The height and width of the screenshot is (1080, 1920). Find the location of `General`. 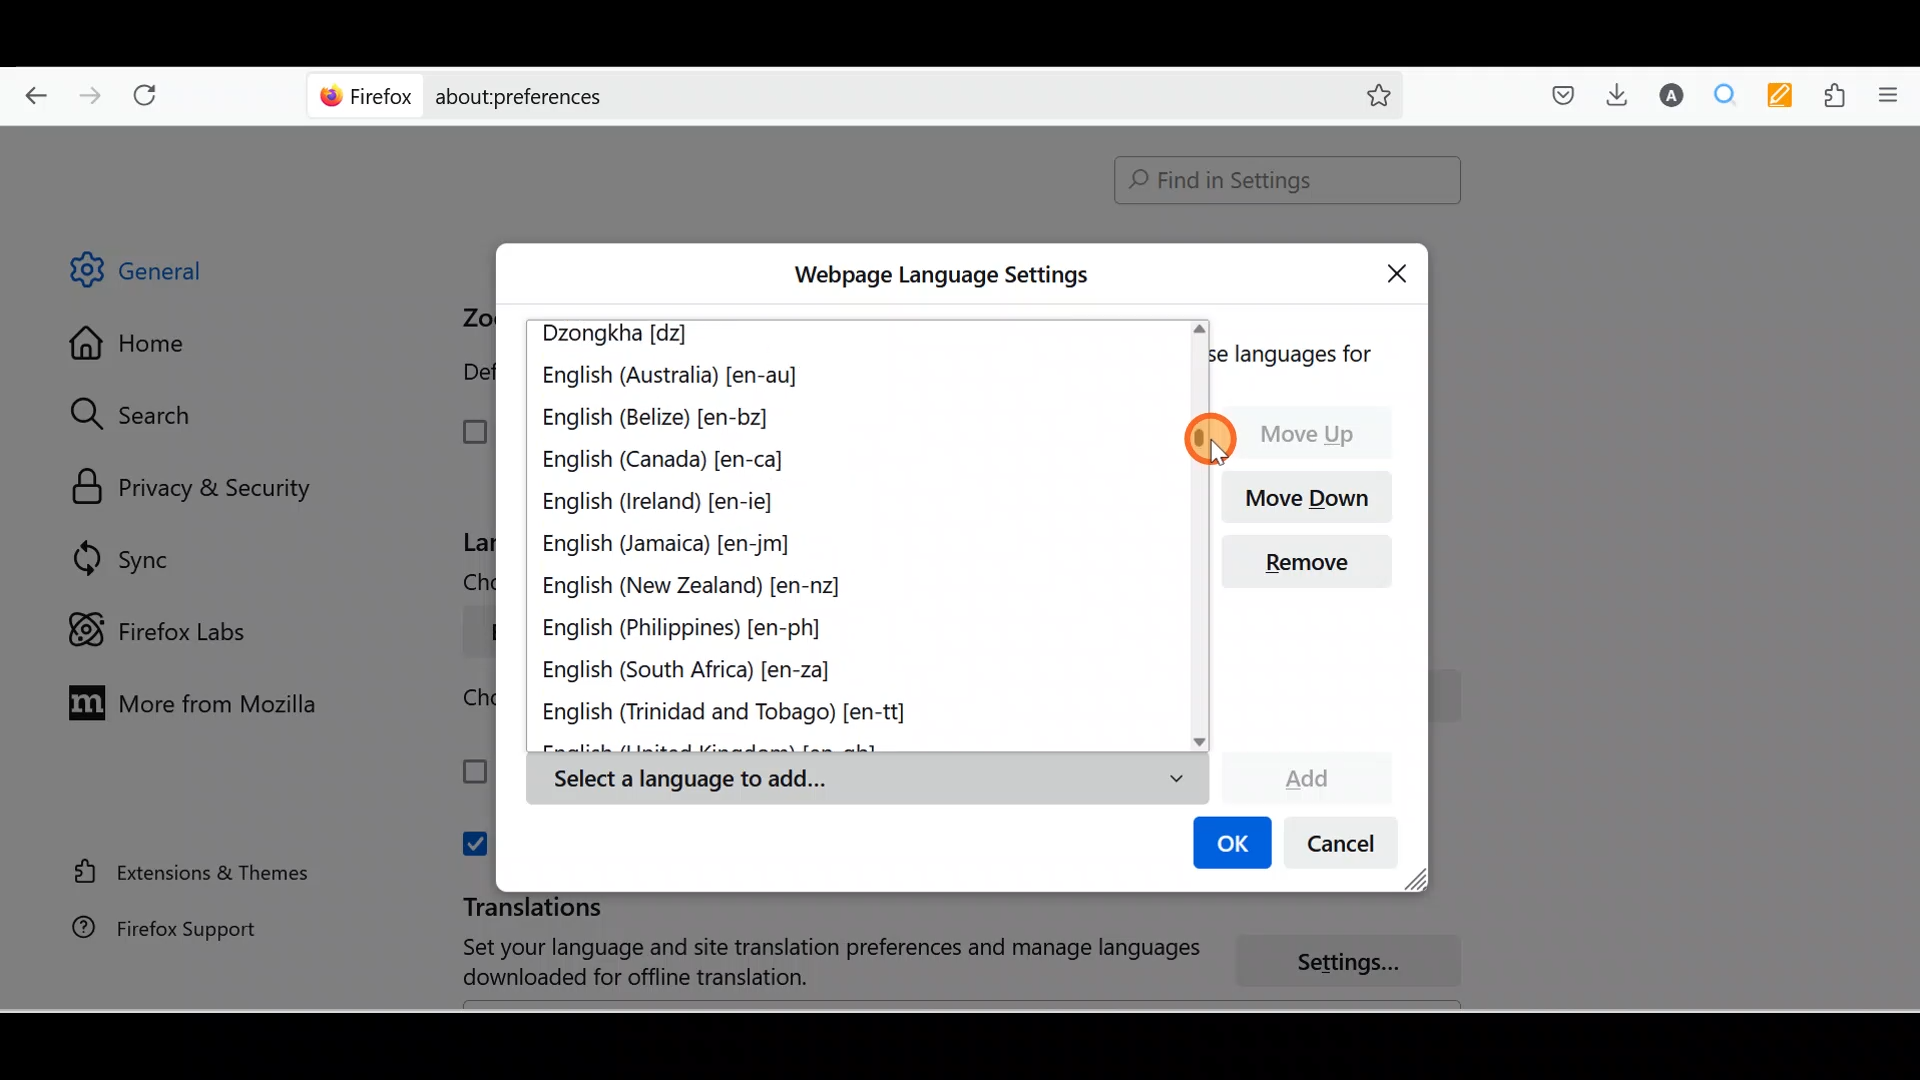

General is located at coordinates (154, 274).